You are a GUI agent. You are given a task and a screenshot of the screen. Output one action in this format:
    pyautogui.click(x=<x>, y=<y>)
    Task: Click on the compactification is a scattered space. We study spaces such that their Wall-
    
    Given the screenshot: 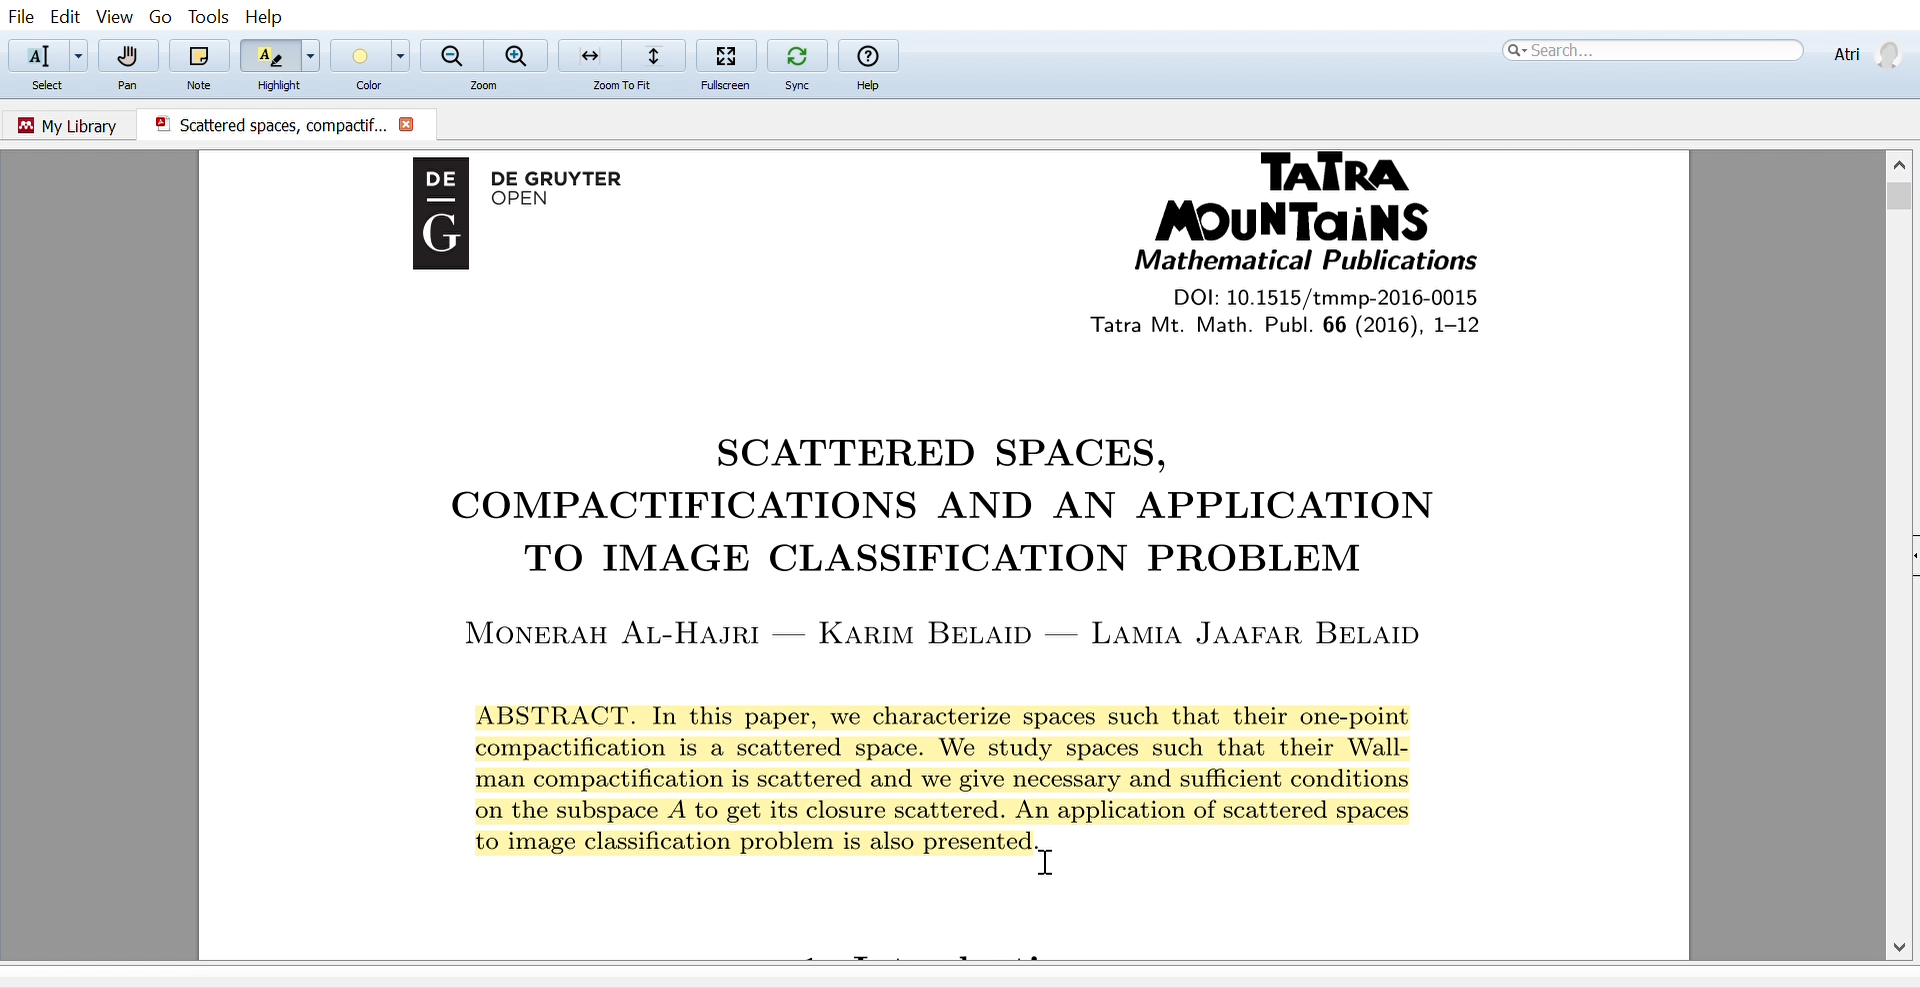 What is the action you would take?
    pyautogui.click(x=997, y=751)
    